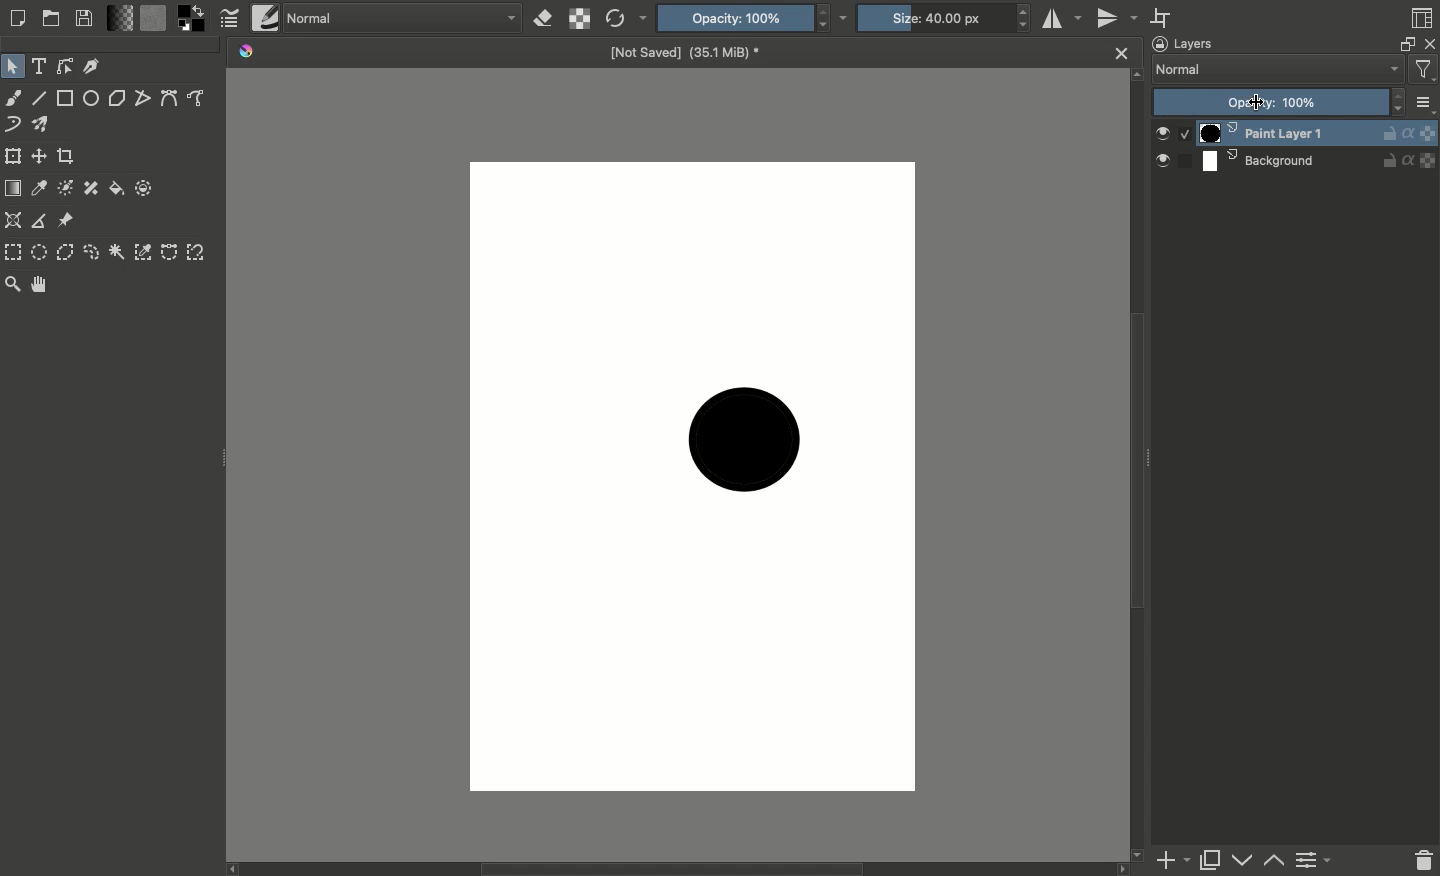 The height and width of the screenshot is (876, 1440). What do you see at coordinates (222, 460) in the screenshot?
I see `Drag` at bounding box center [222, 460].